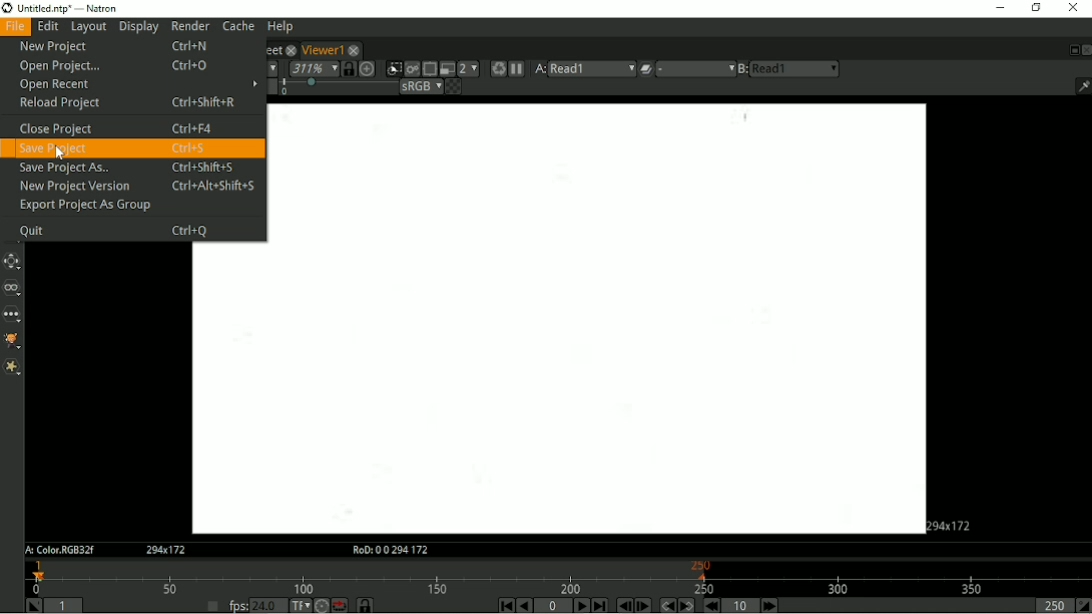 The image size is (1092, 614). What do you see at coordinates (139, 27) in the screenshot?
I see `Display` at bounding box center [139, 27].